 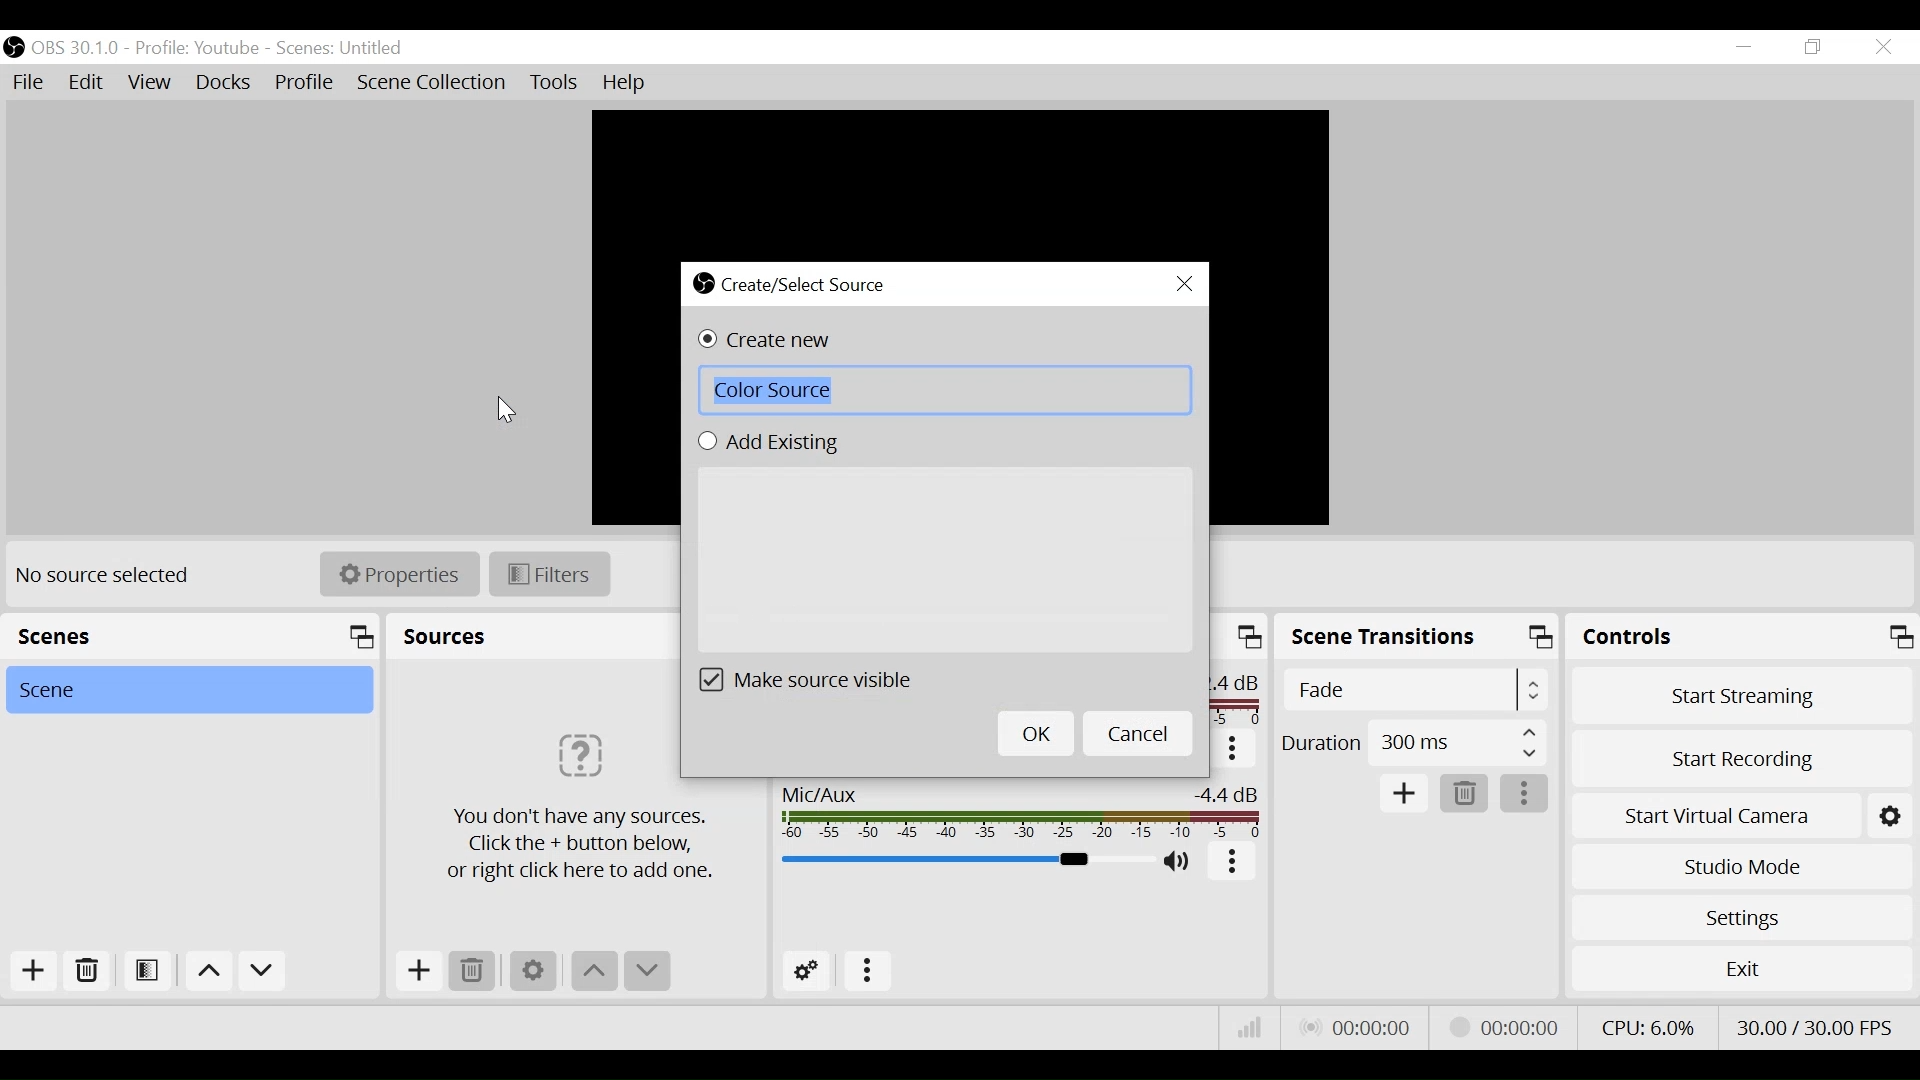 What do you see at coordinates (190, 637) in the screenshot?
I see `Scenes` at bounding box center [190, 637].